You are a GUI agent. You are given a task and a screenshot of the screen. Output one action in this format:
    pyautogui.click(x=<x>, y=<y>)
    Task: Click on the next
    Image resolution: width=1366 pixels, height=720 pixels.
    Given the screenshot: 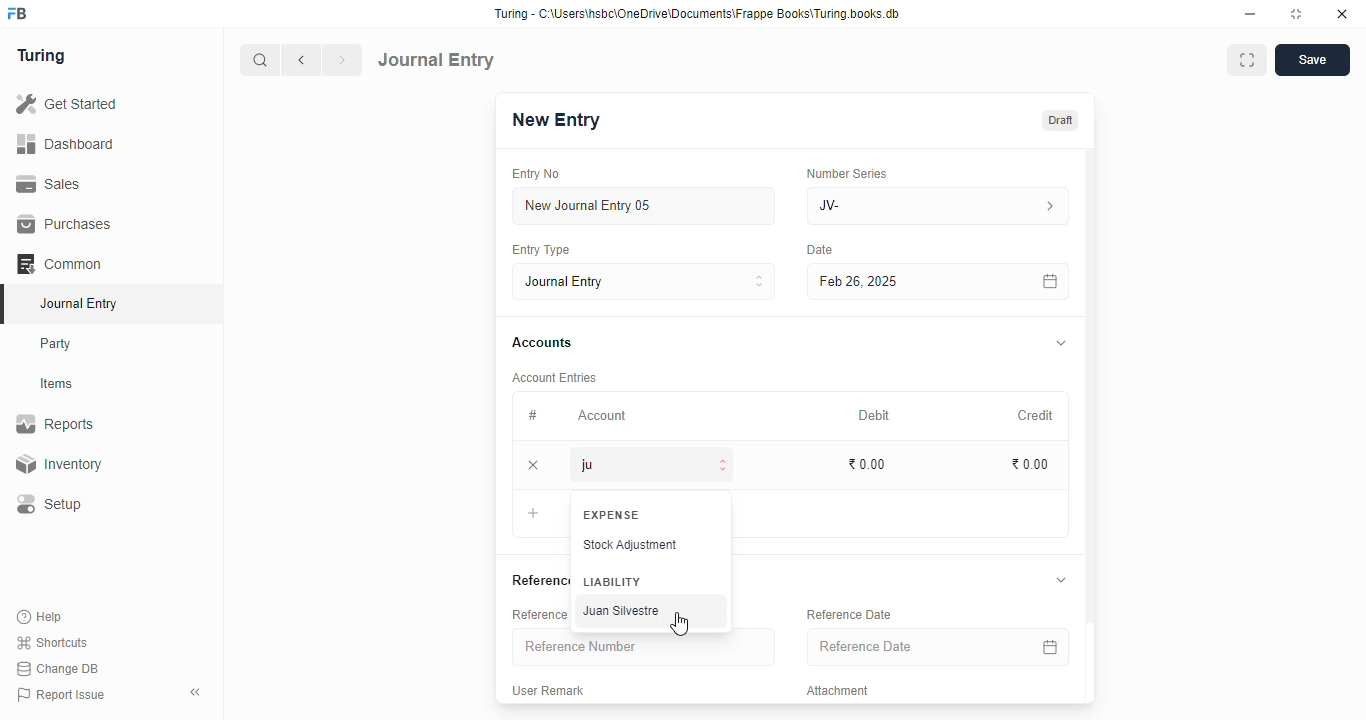 What is the action you would take?
    pyautogui.click(x=344, y=60)
    